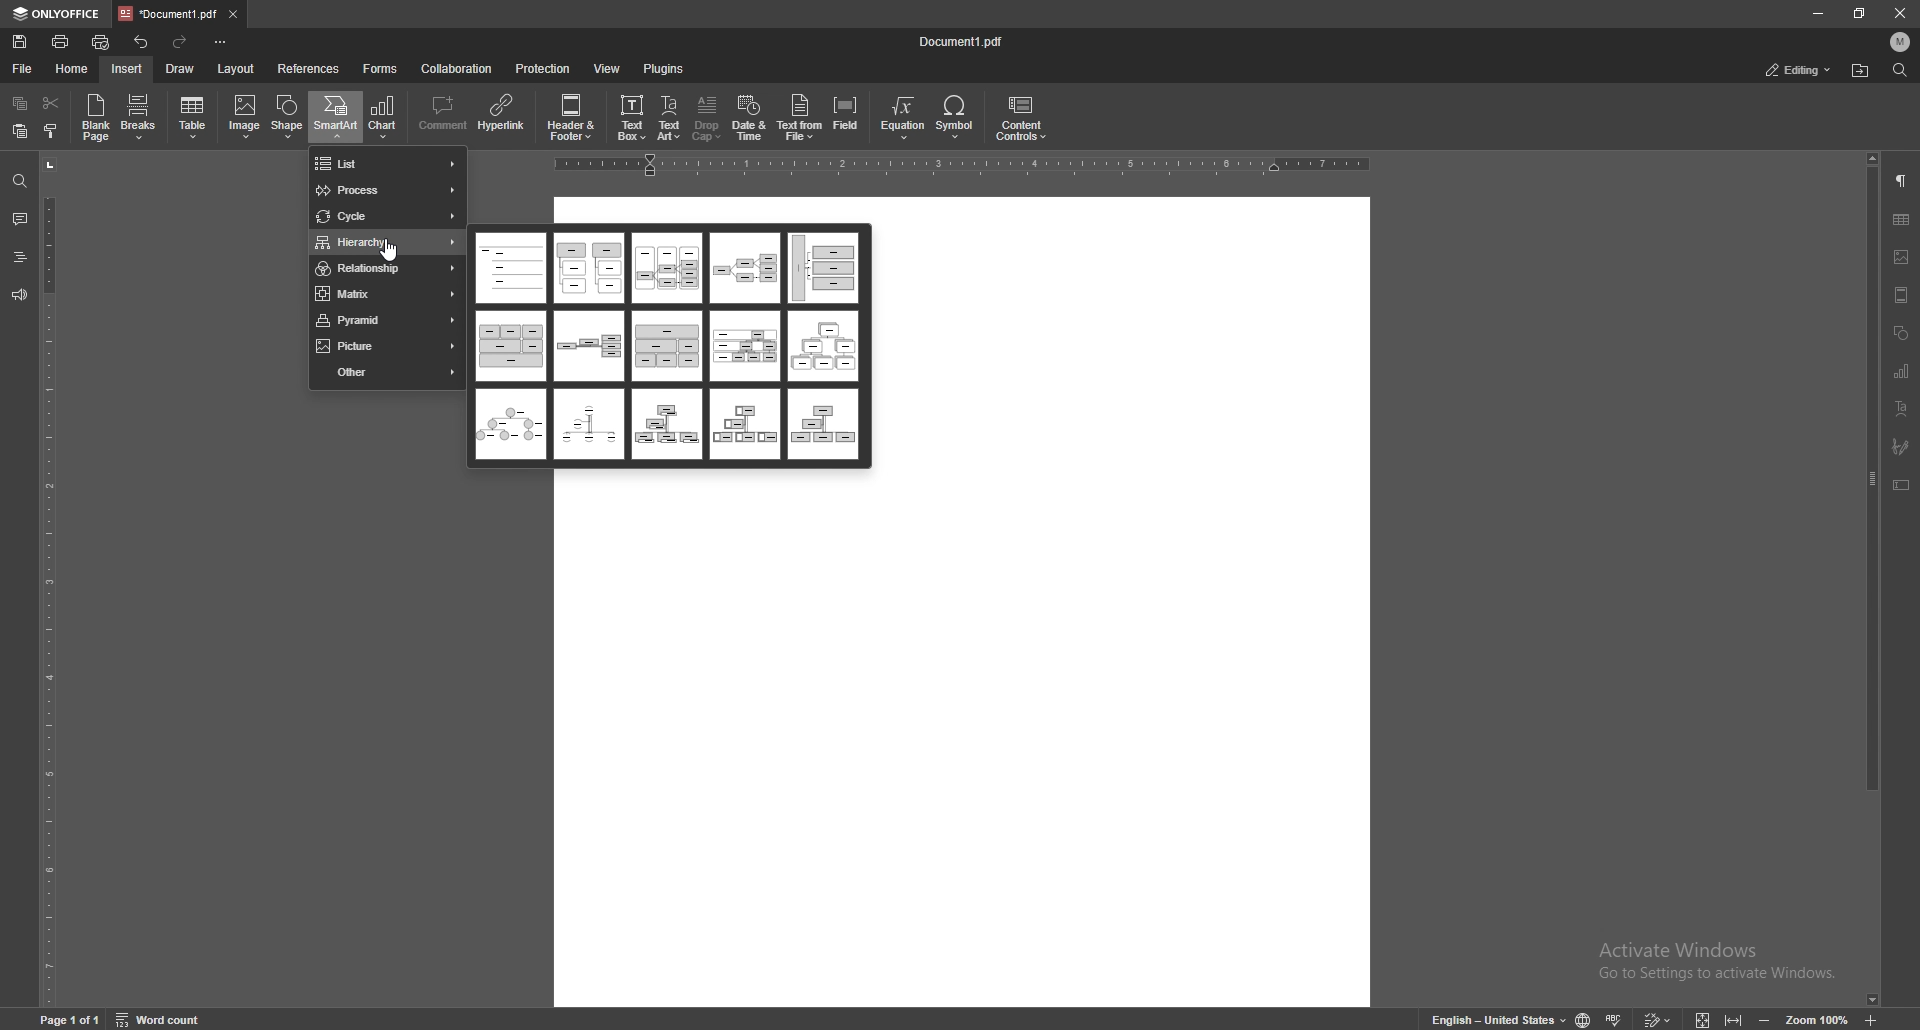 Image resolution: width=1920 pixels, height=1030 pixels. I want to click on hierarchy smart art, so click(512, 268).